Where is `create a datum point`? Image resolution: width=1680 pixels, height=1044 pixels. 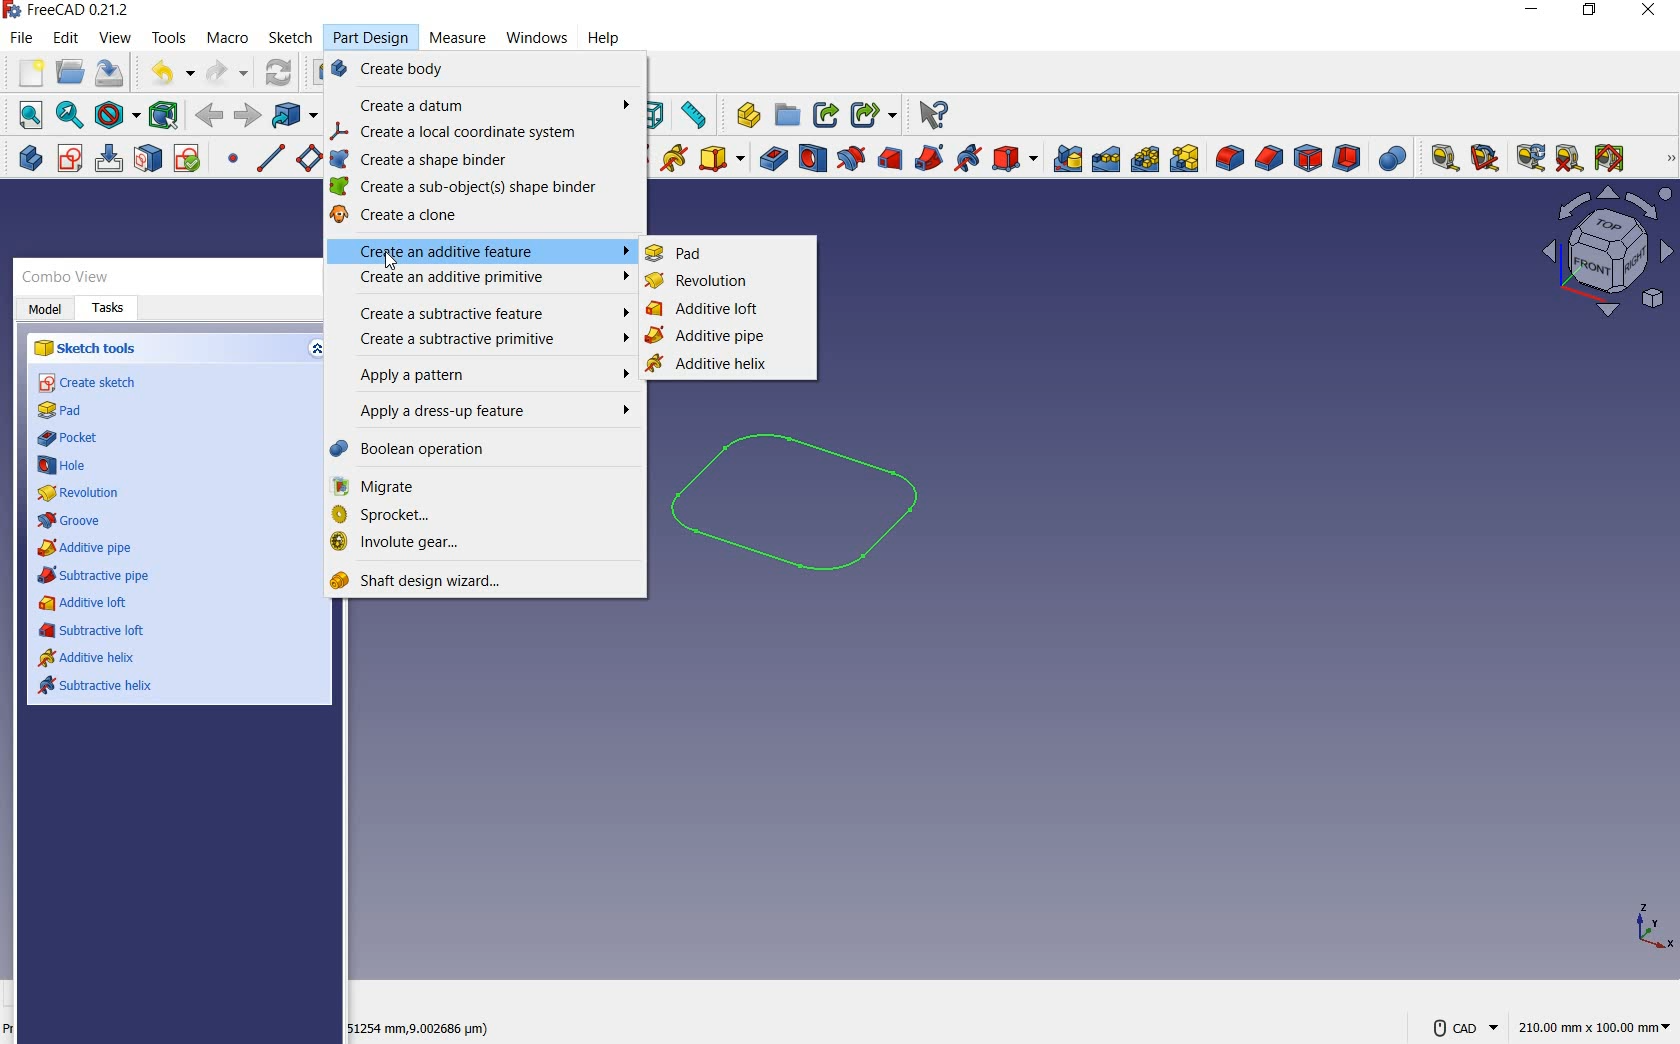 create a datum point is located at coordinates (235, 160).